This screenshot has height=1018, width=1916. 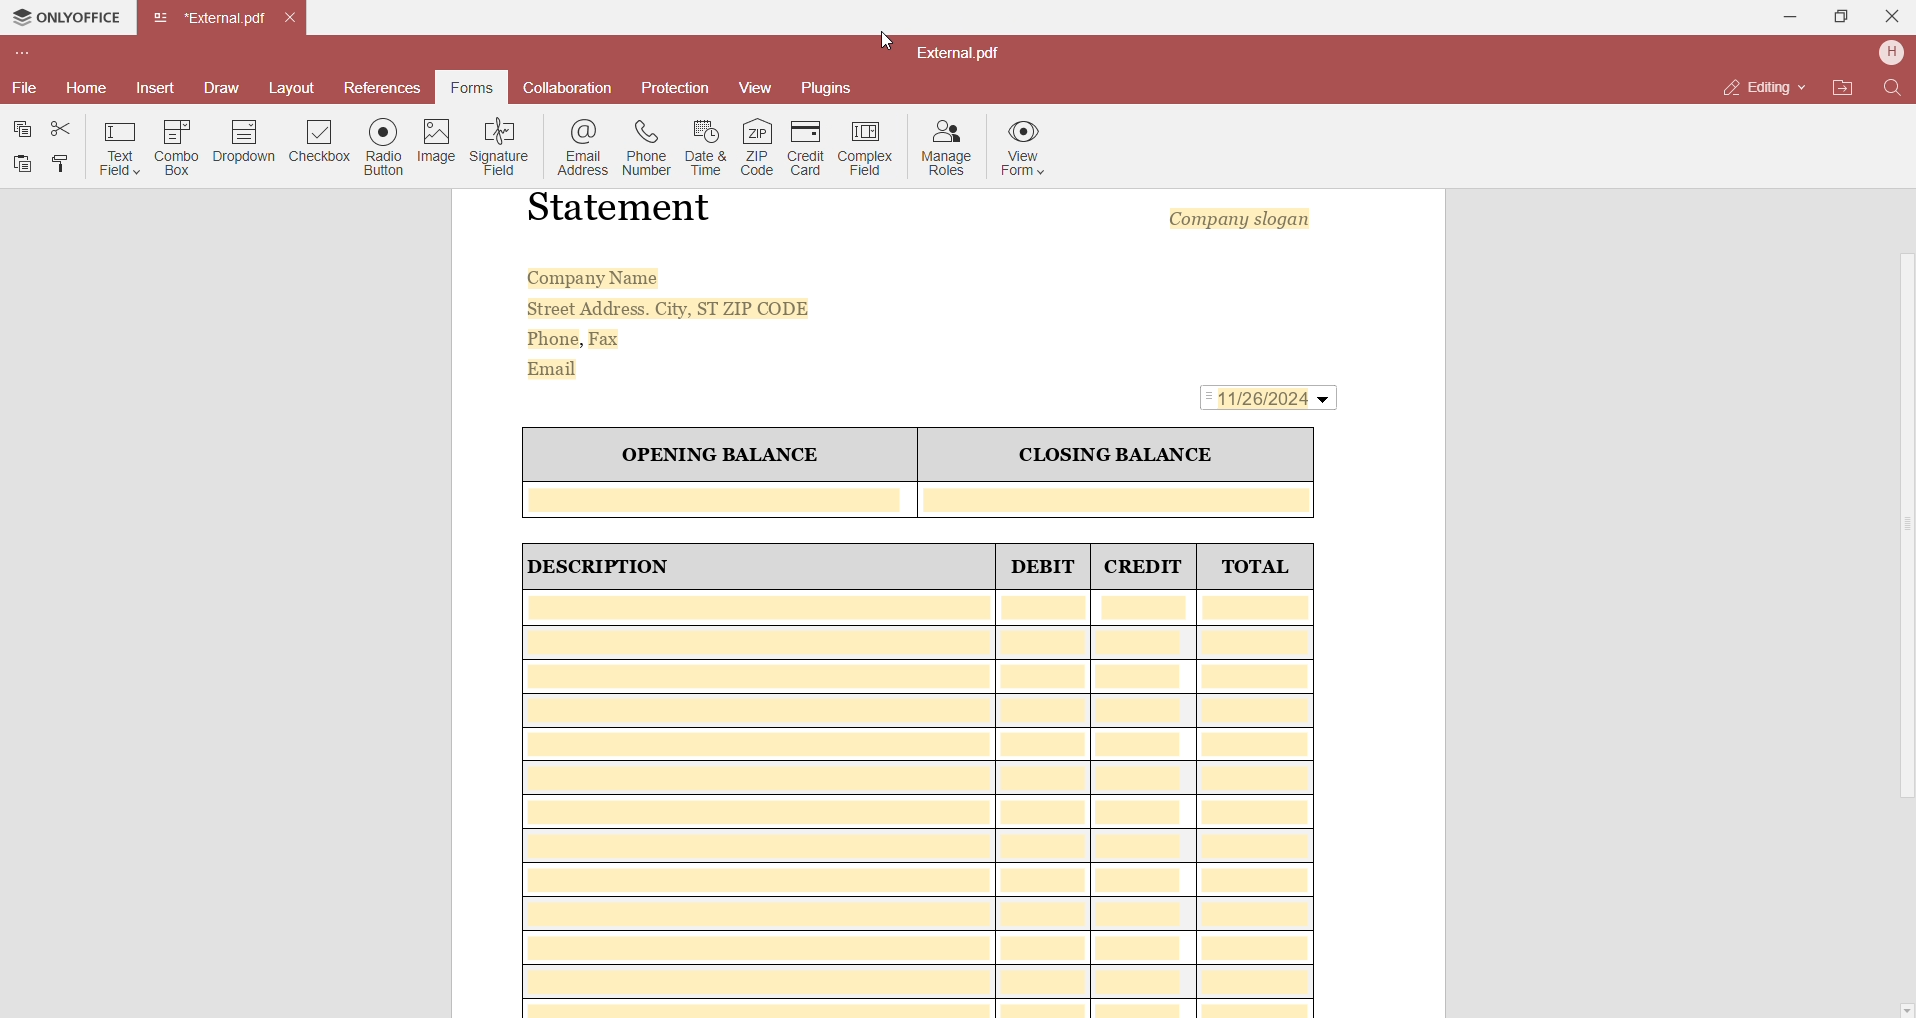 What do you see at coordinates (64, 19) in the screenshot?
I see `OnlyOffice Application name` at bounding box center [64, 19].